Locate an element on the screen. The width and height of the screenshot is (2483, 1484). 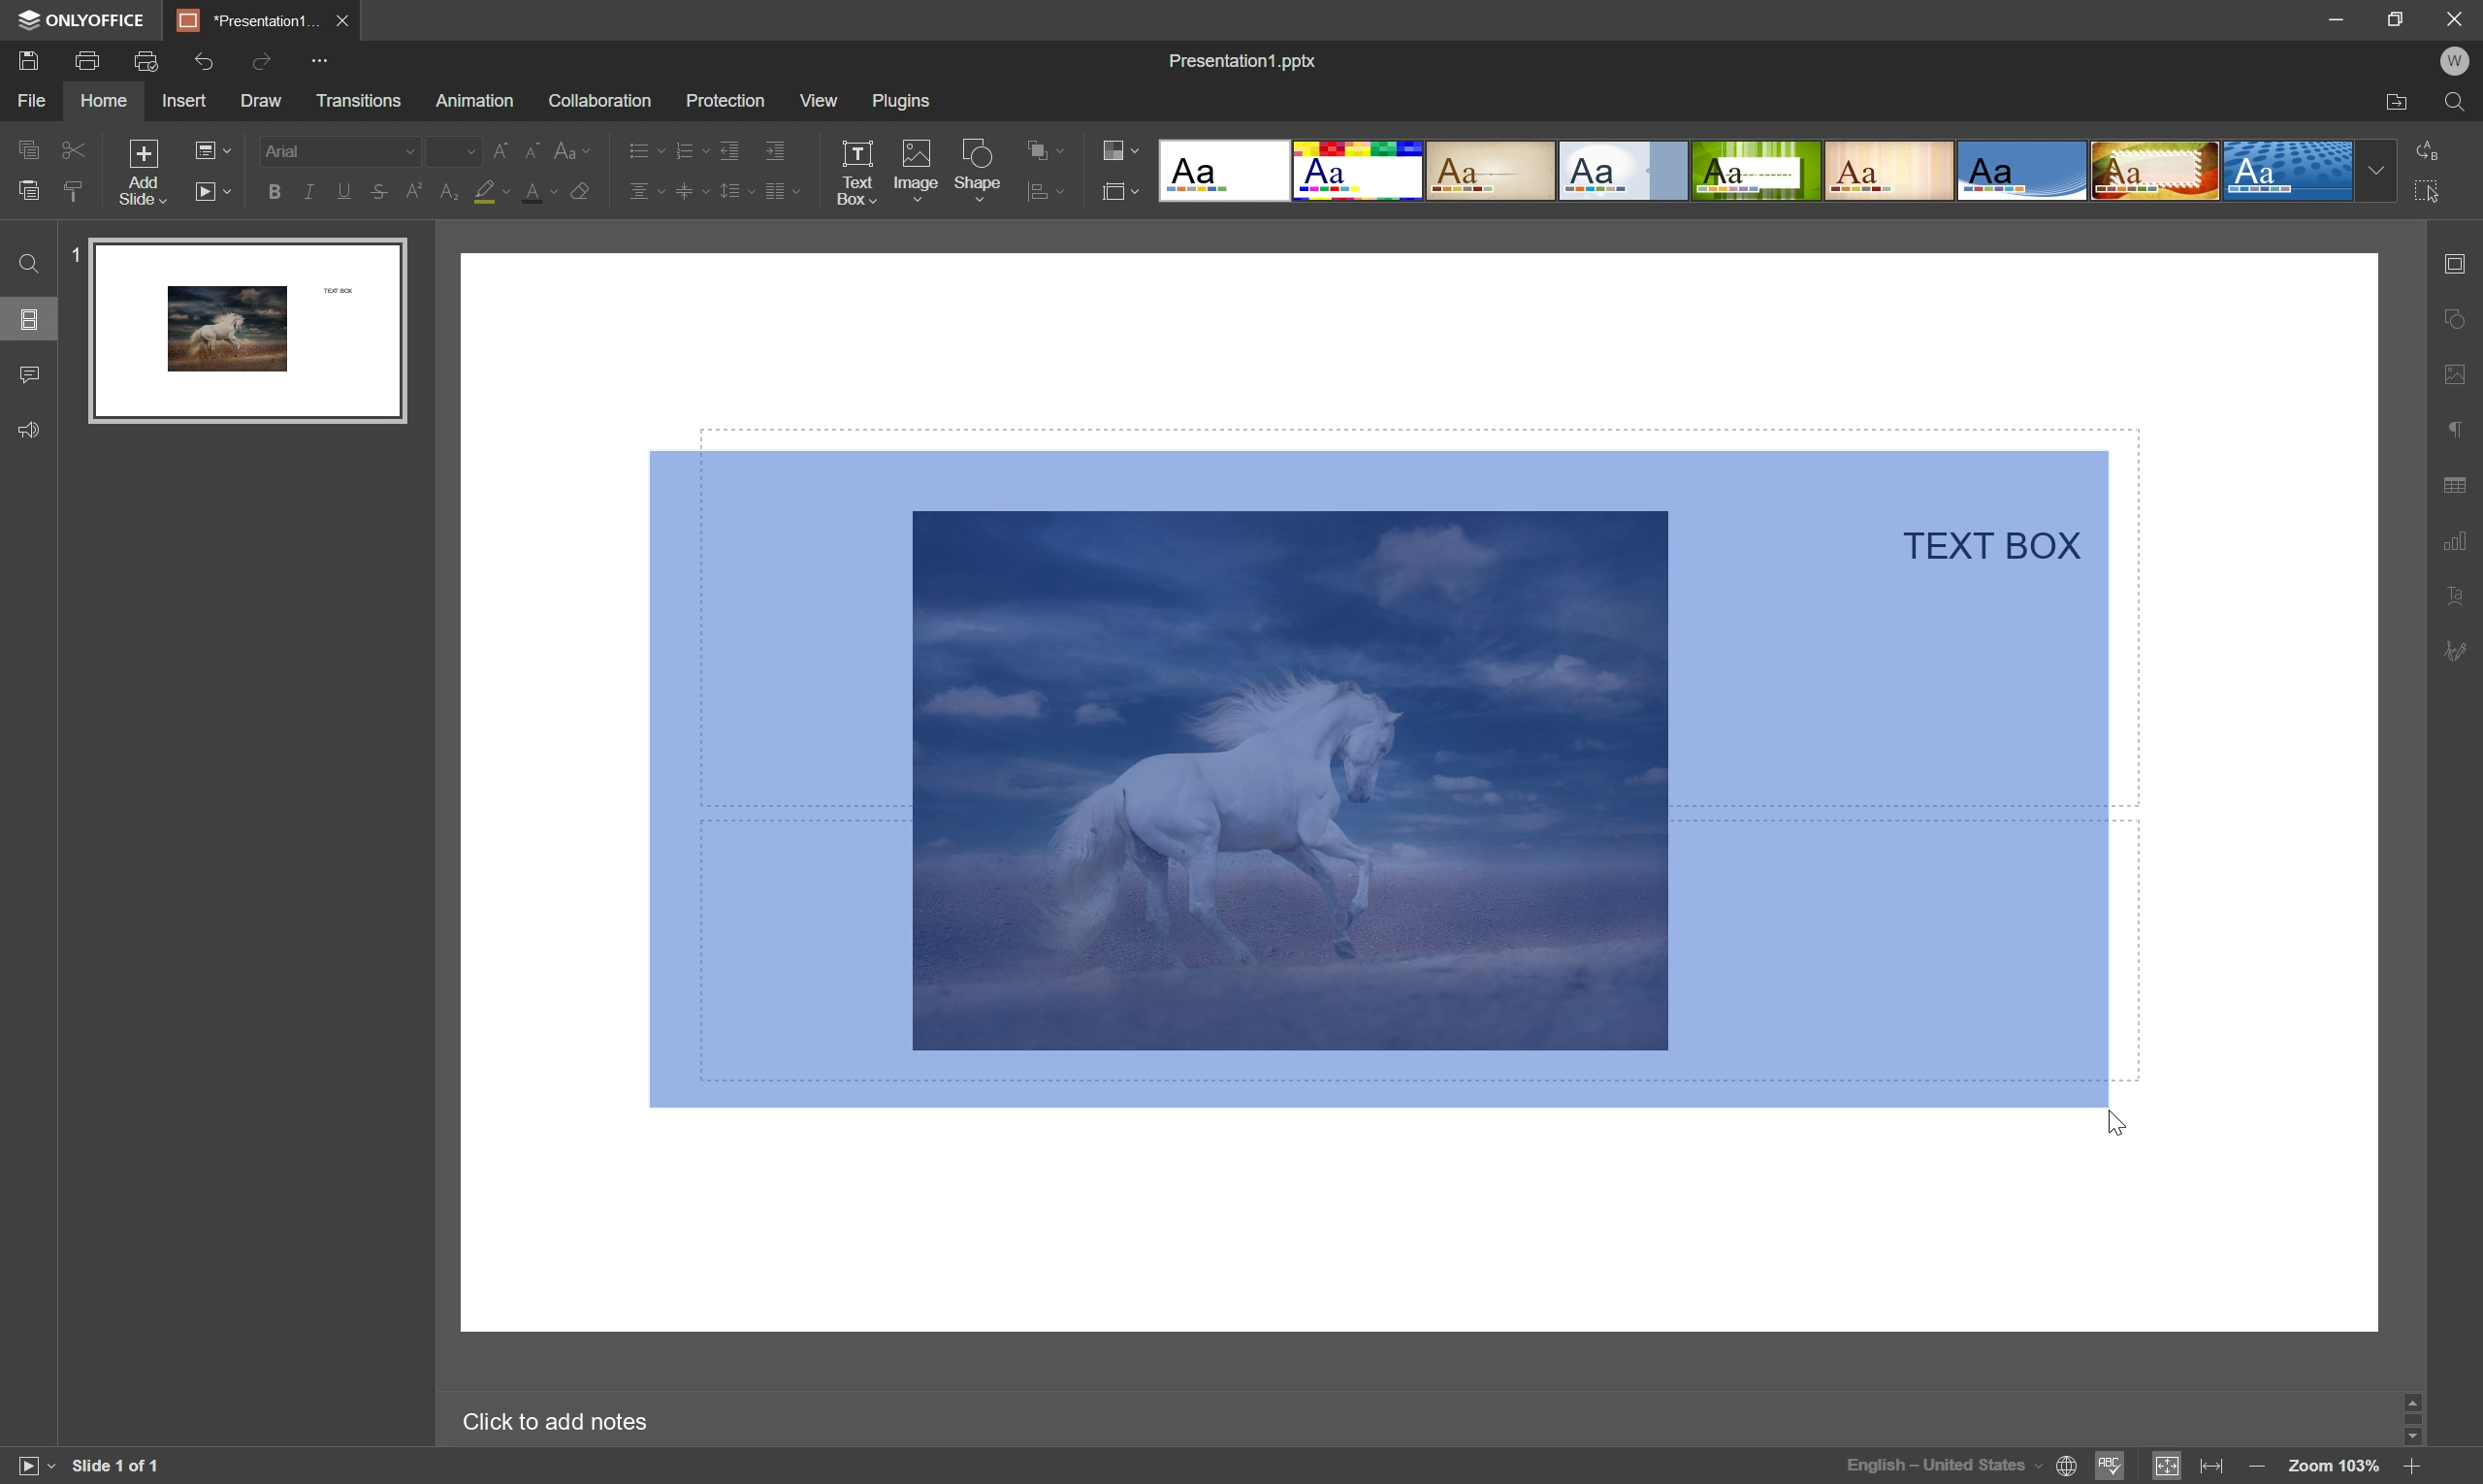
change slide layout is located at coordinates (211, 148).